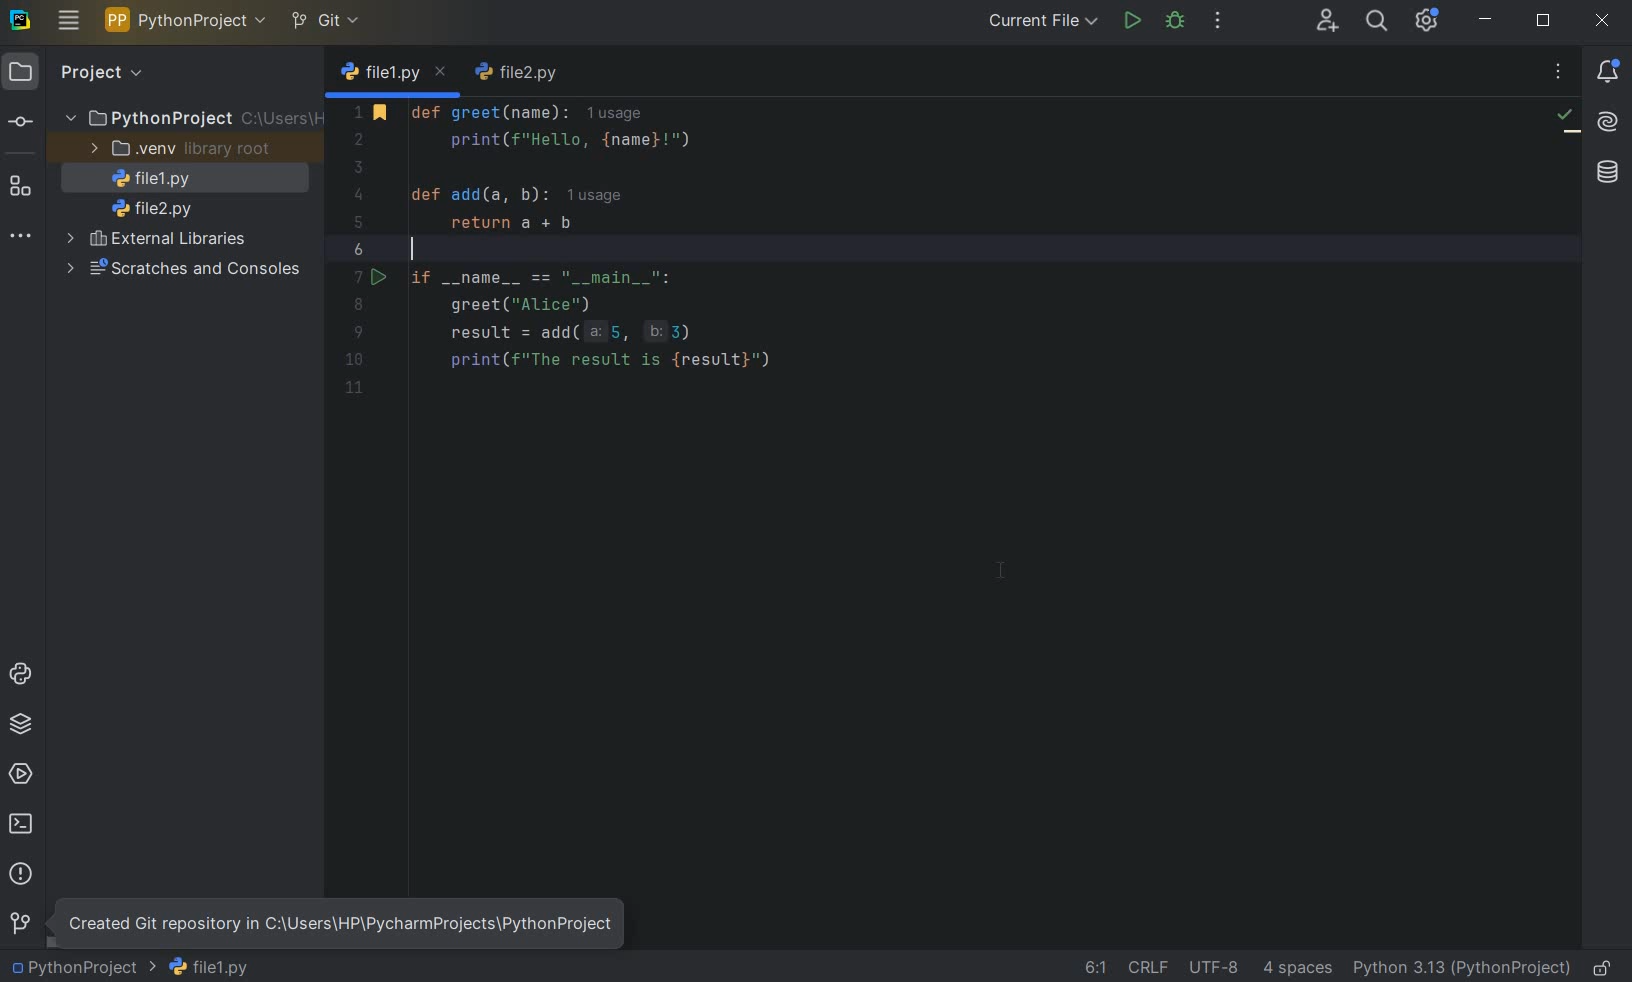 Image resolution: width=1632 pixels, height=982 pixels. Describe the element at coordinates (123, 73) in the screenshot. I see `Project` at that location.